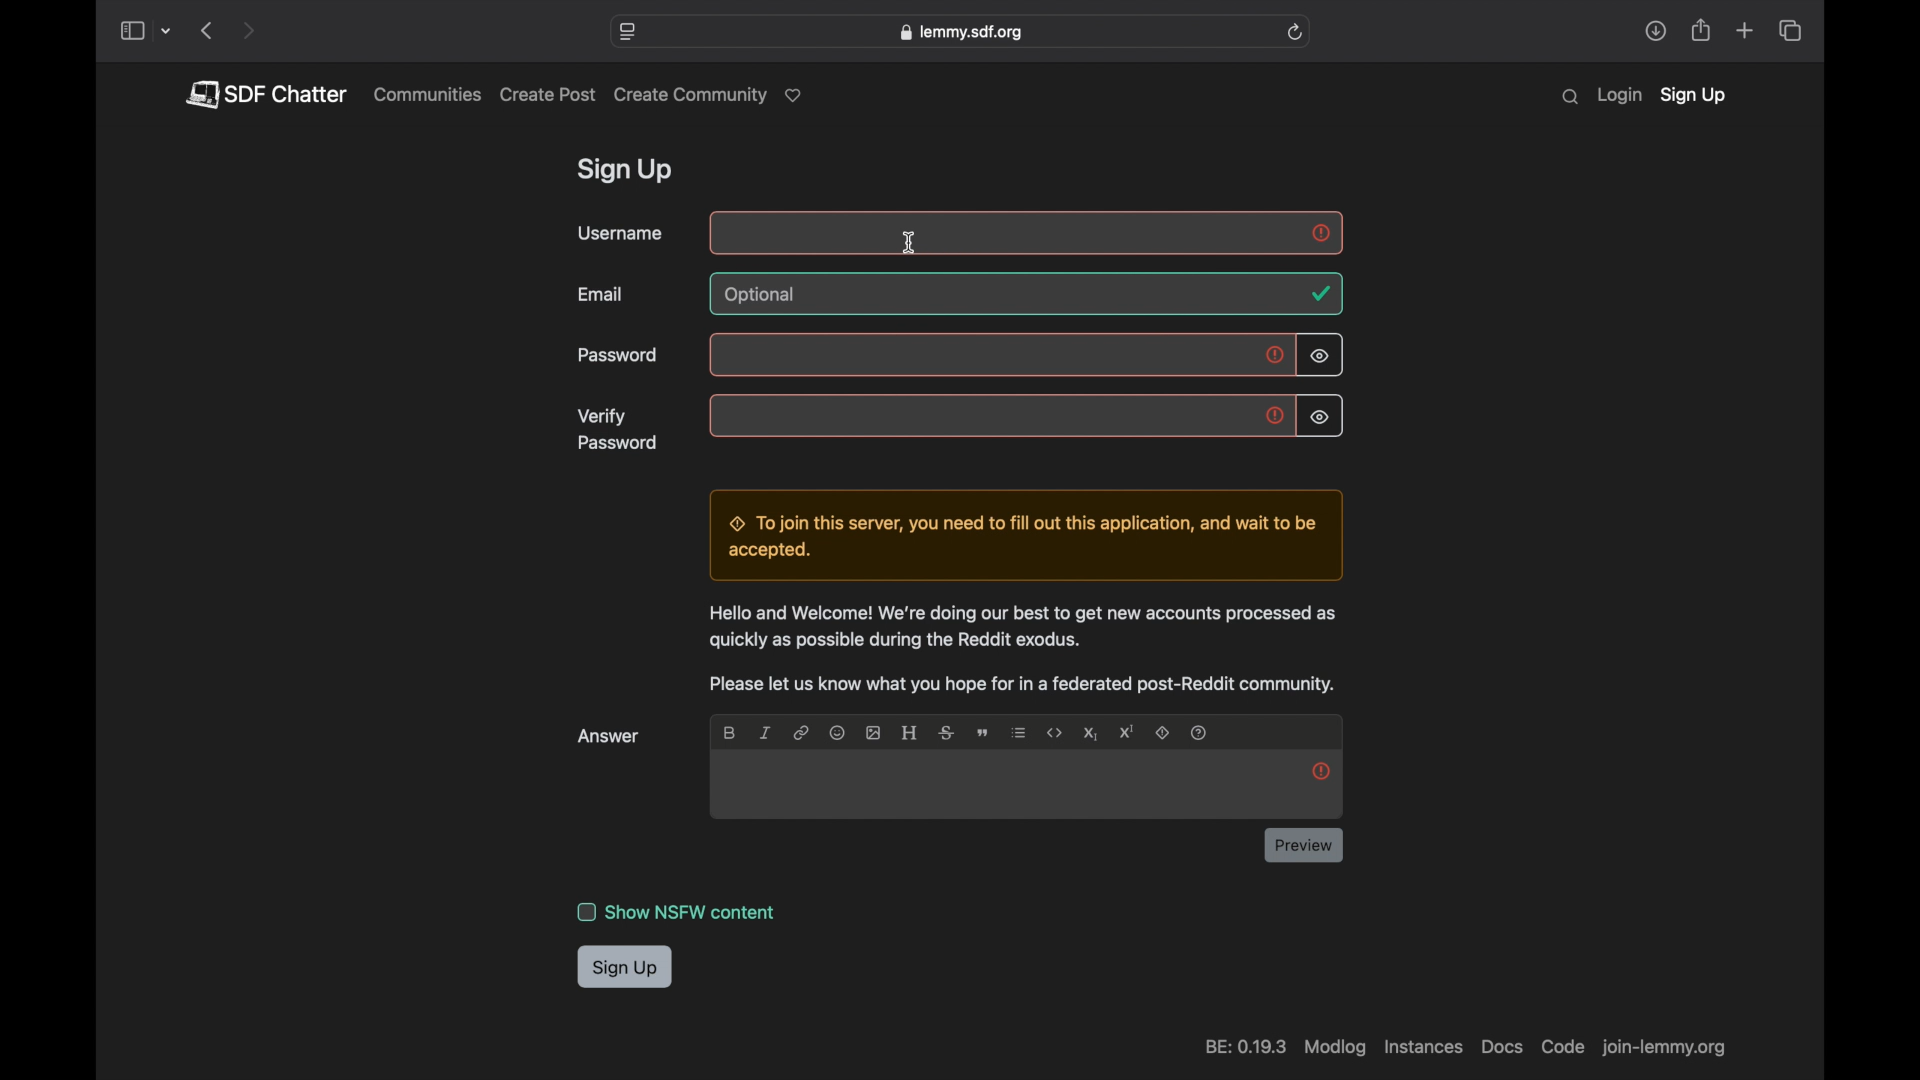  I want to click on create community, so click(712, 96).